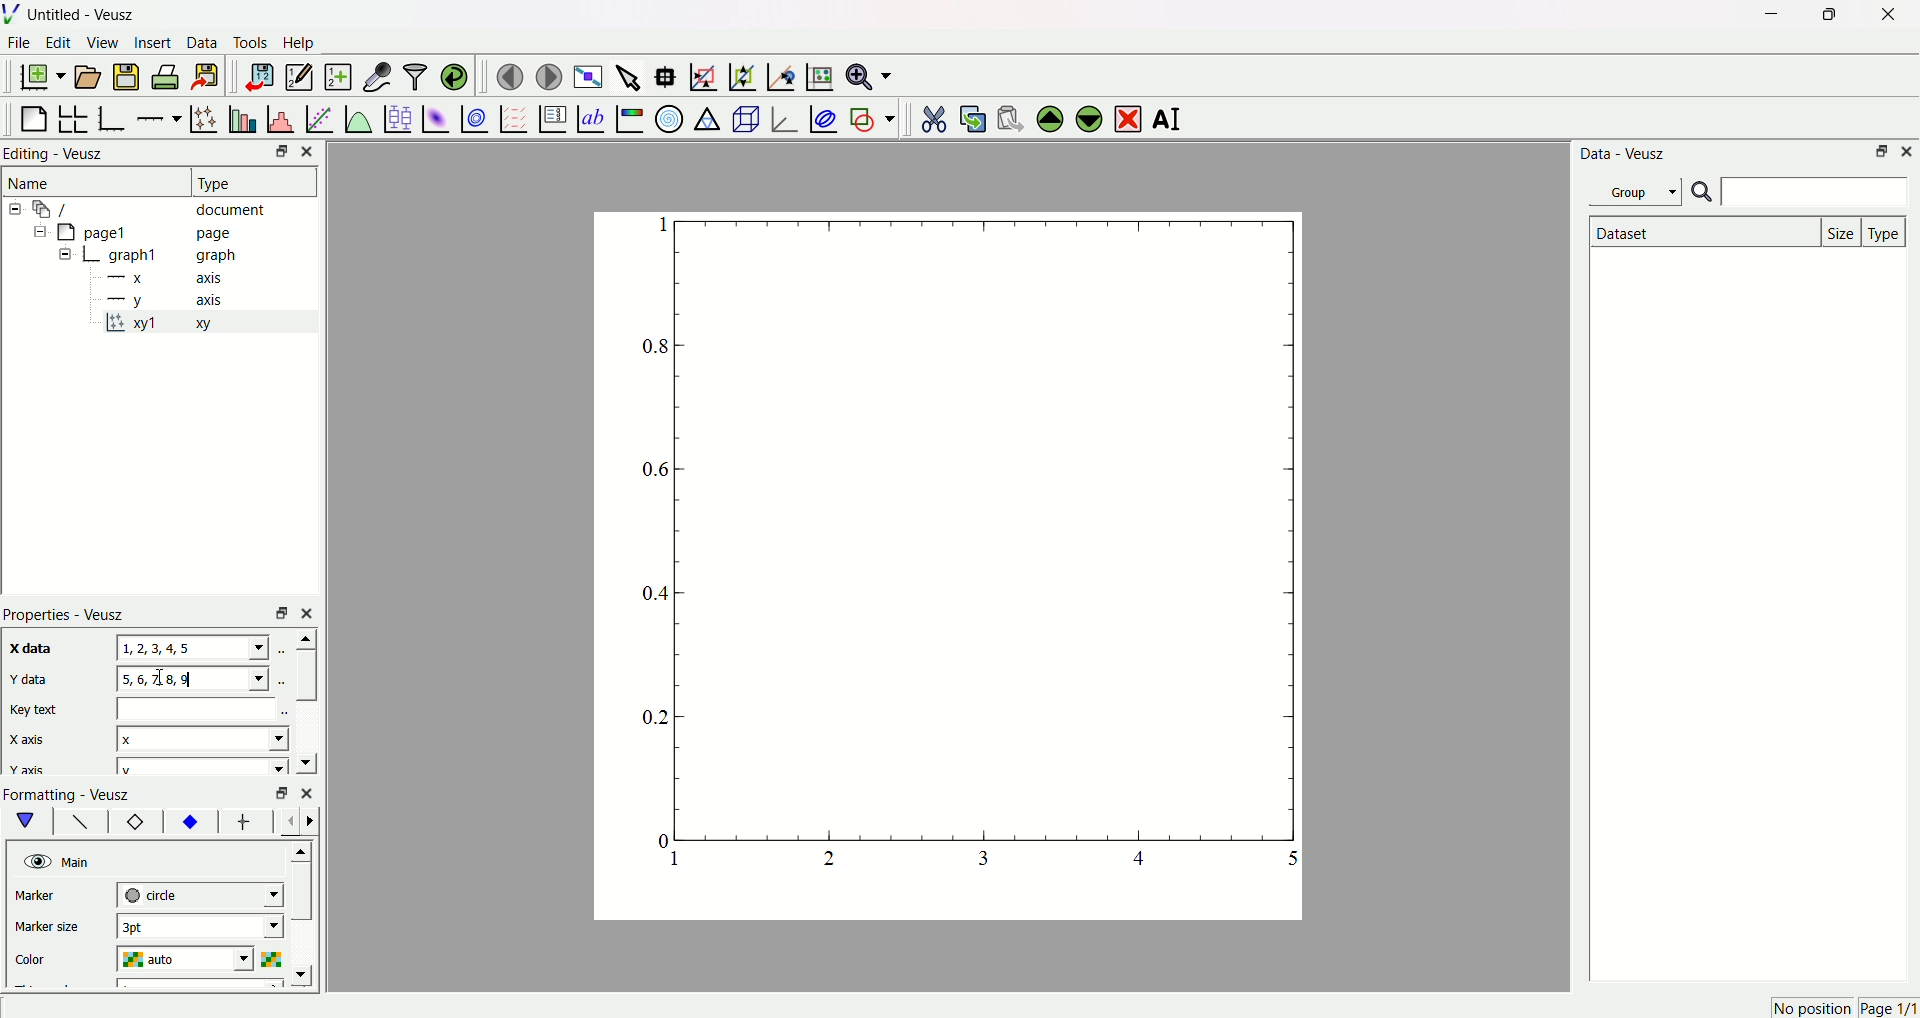  I want to click on reset the graph axes, so click(816, 73).